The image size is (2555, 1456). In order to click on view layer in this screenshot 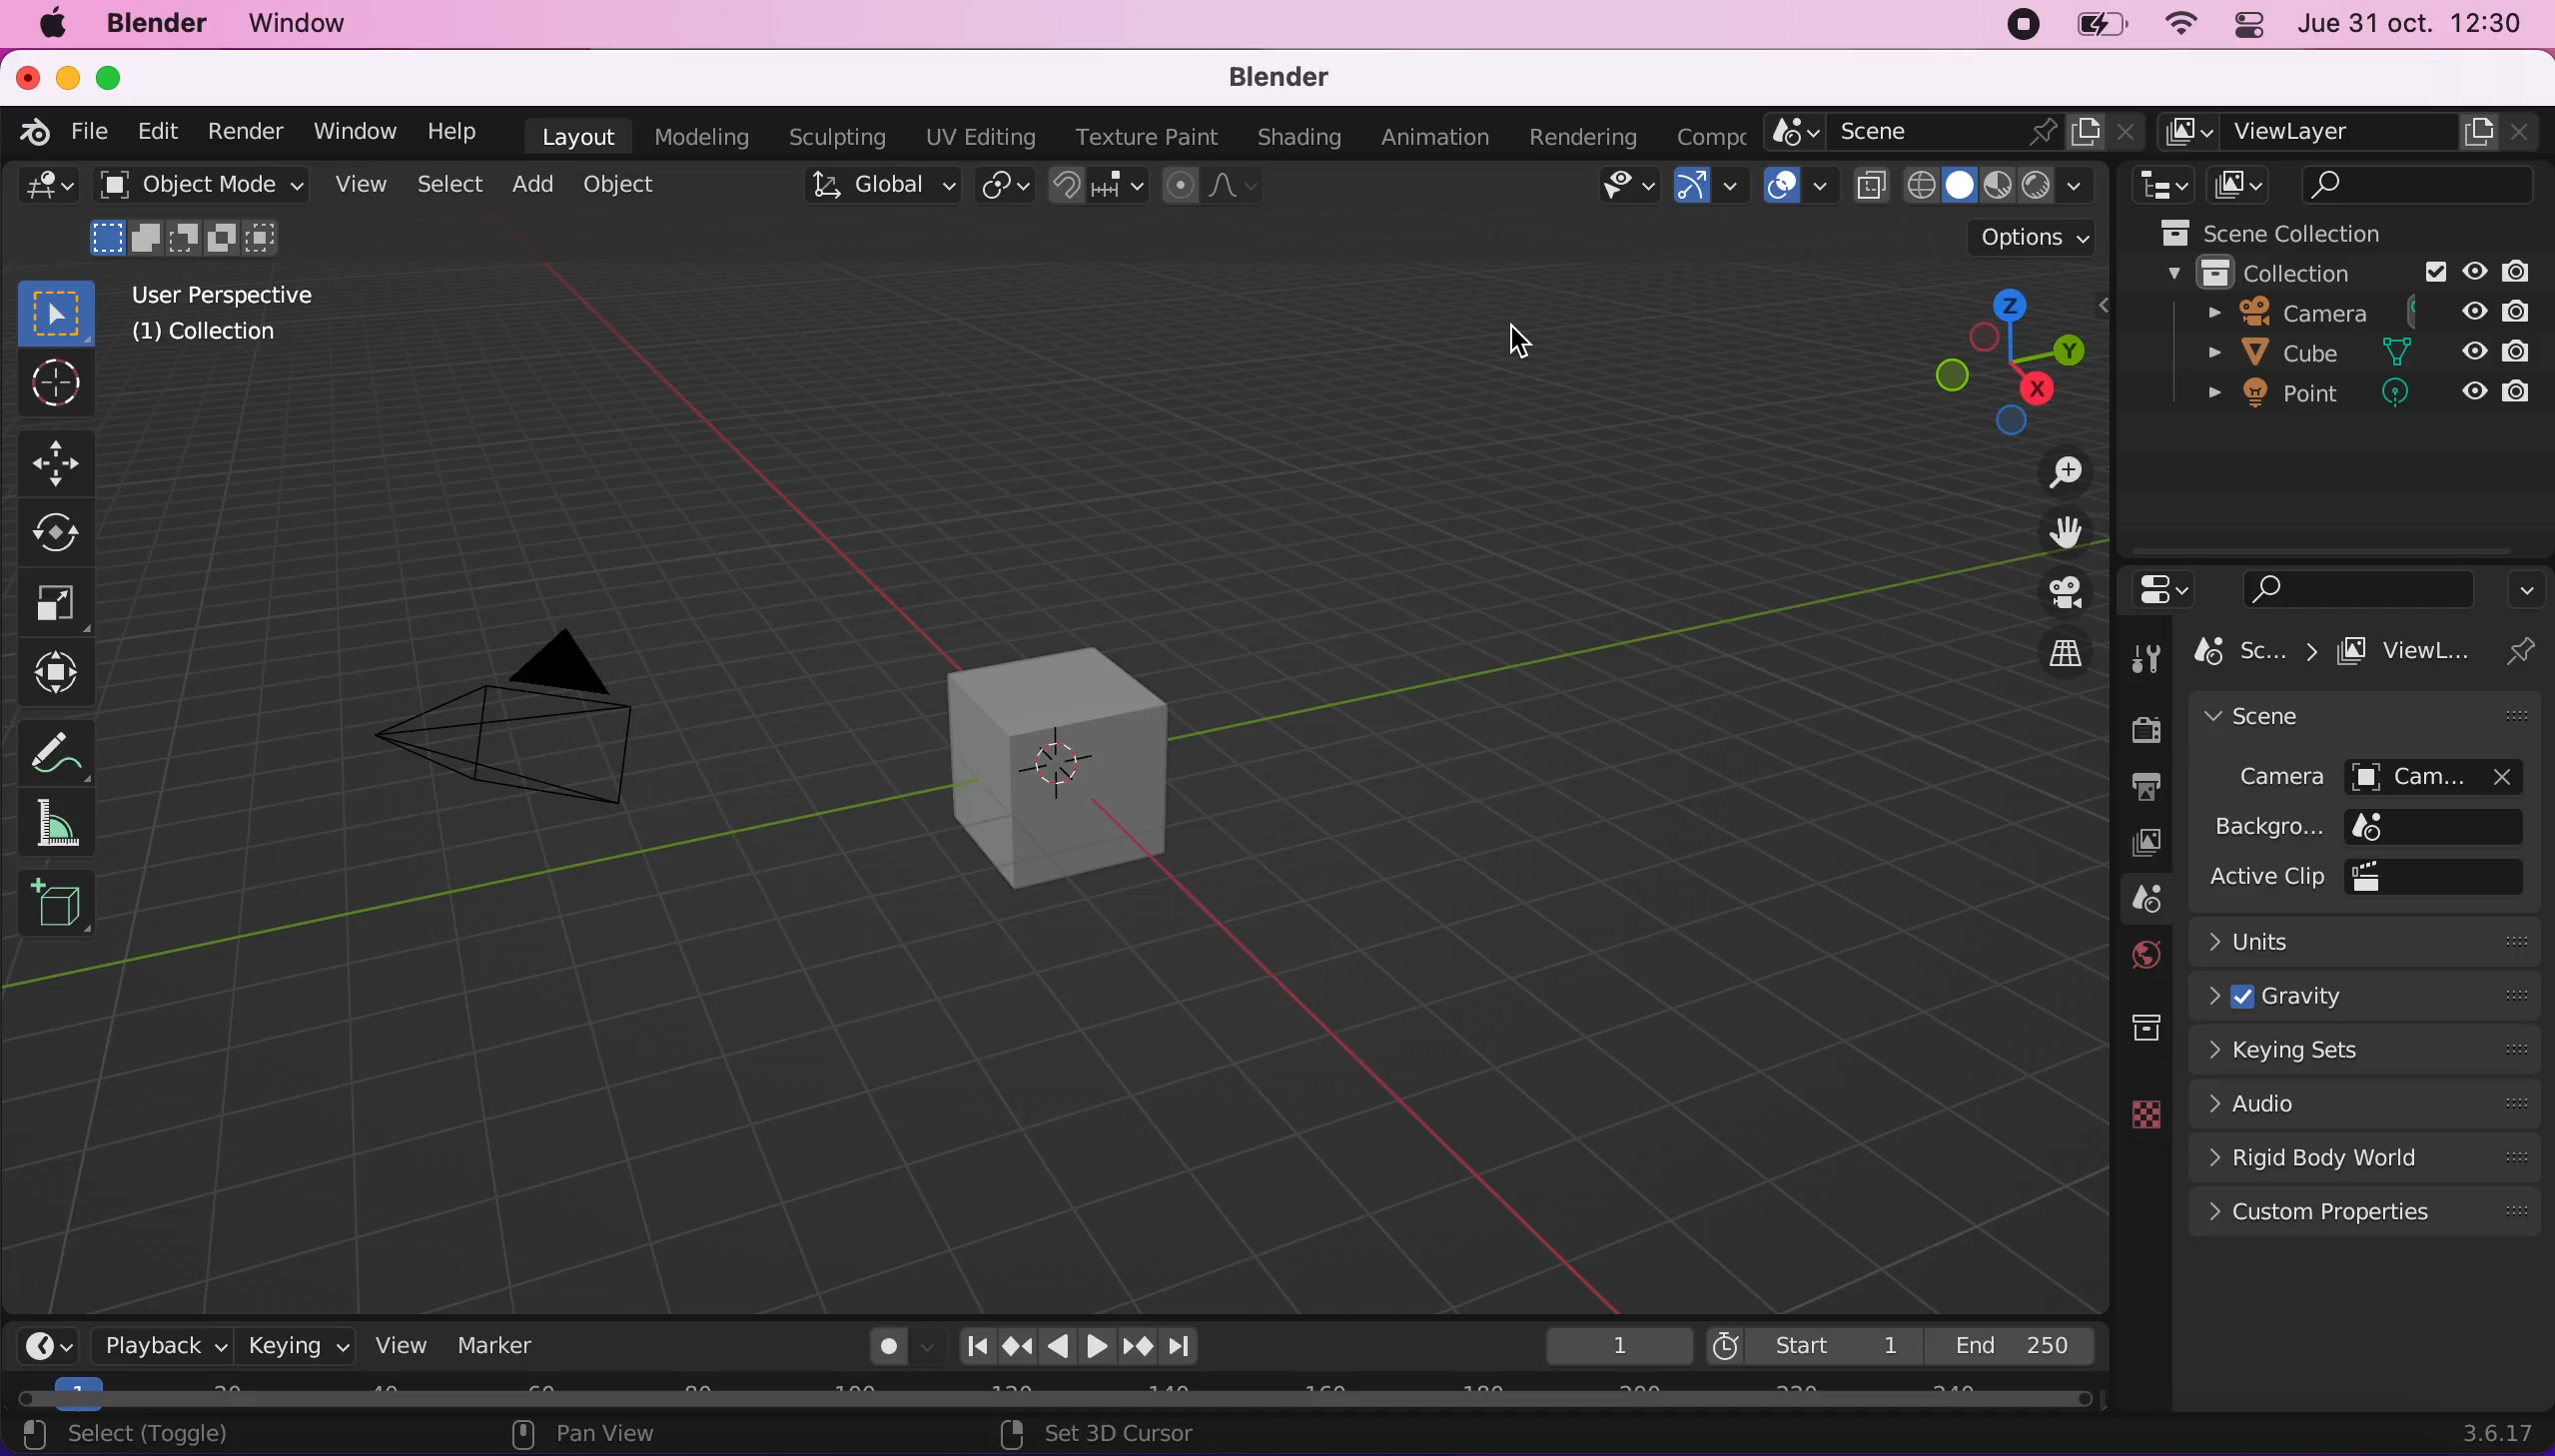, I will do `click(2351, 130)`.